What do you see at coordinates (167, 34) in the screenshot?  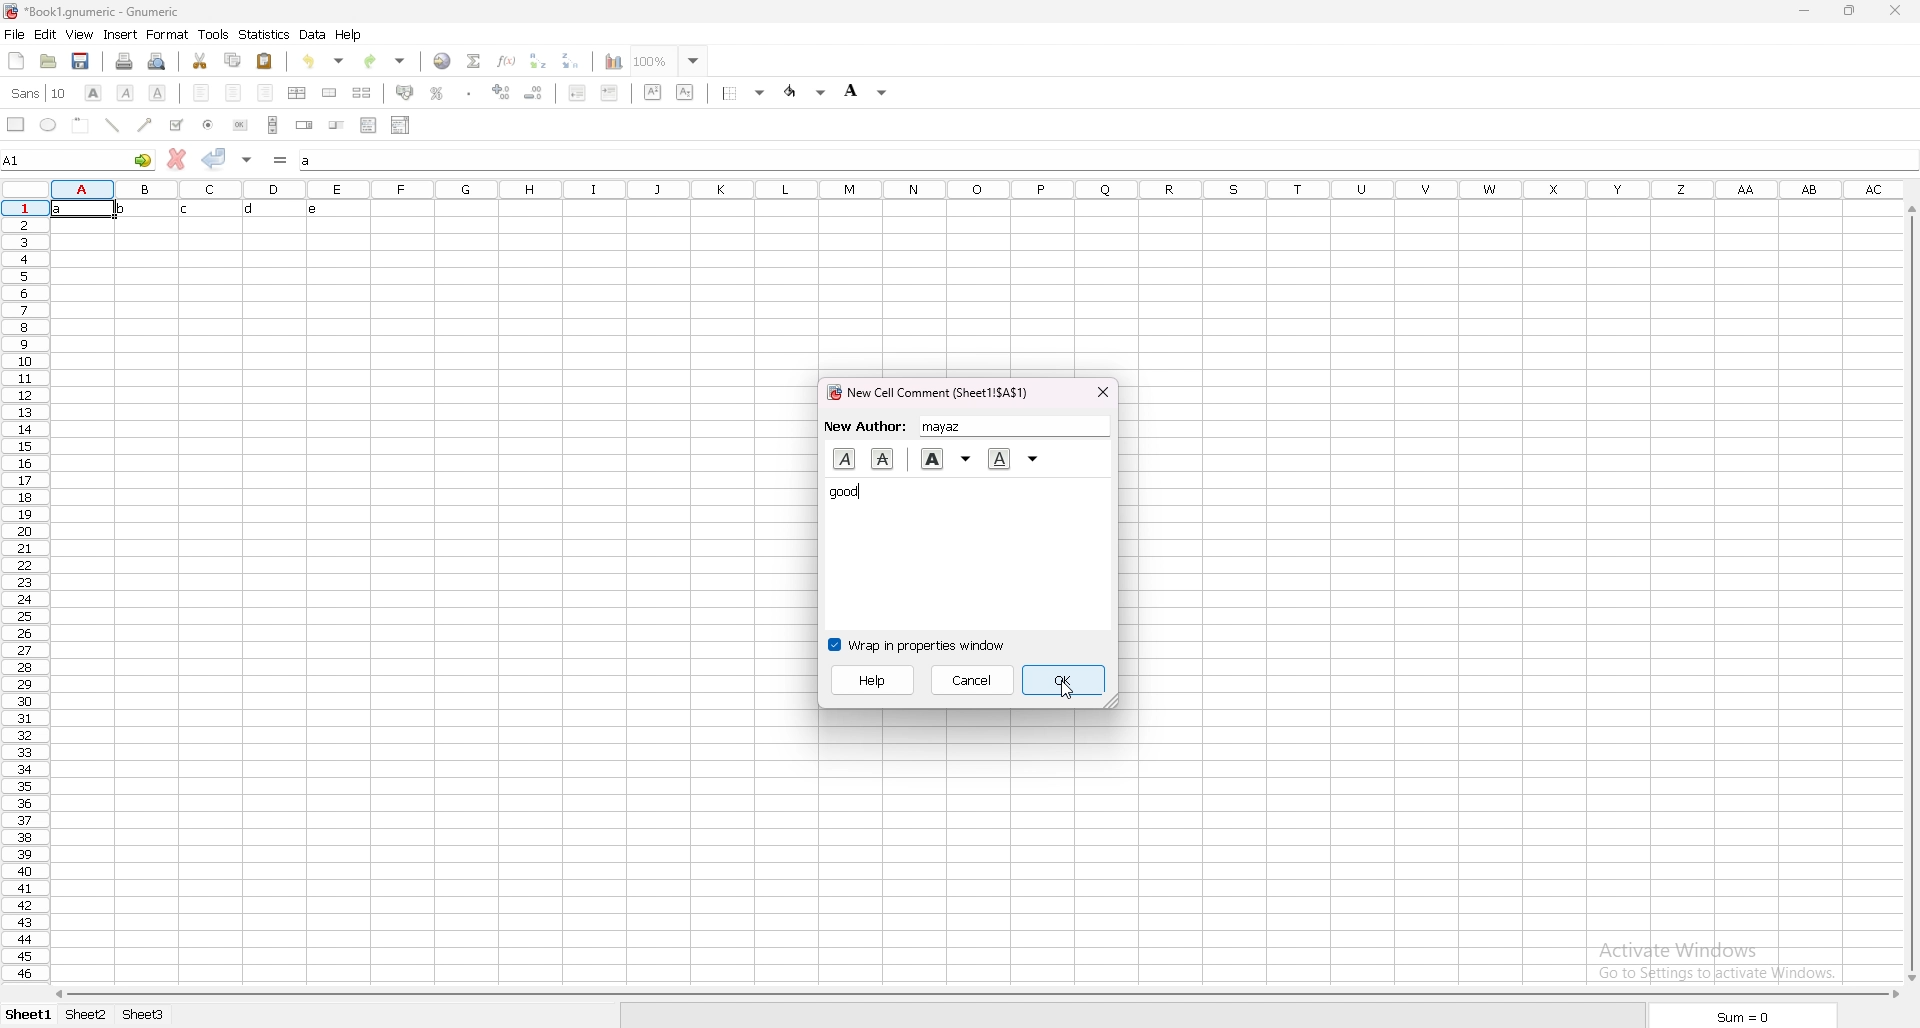 I see `format` at bounding box center [167, 34].